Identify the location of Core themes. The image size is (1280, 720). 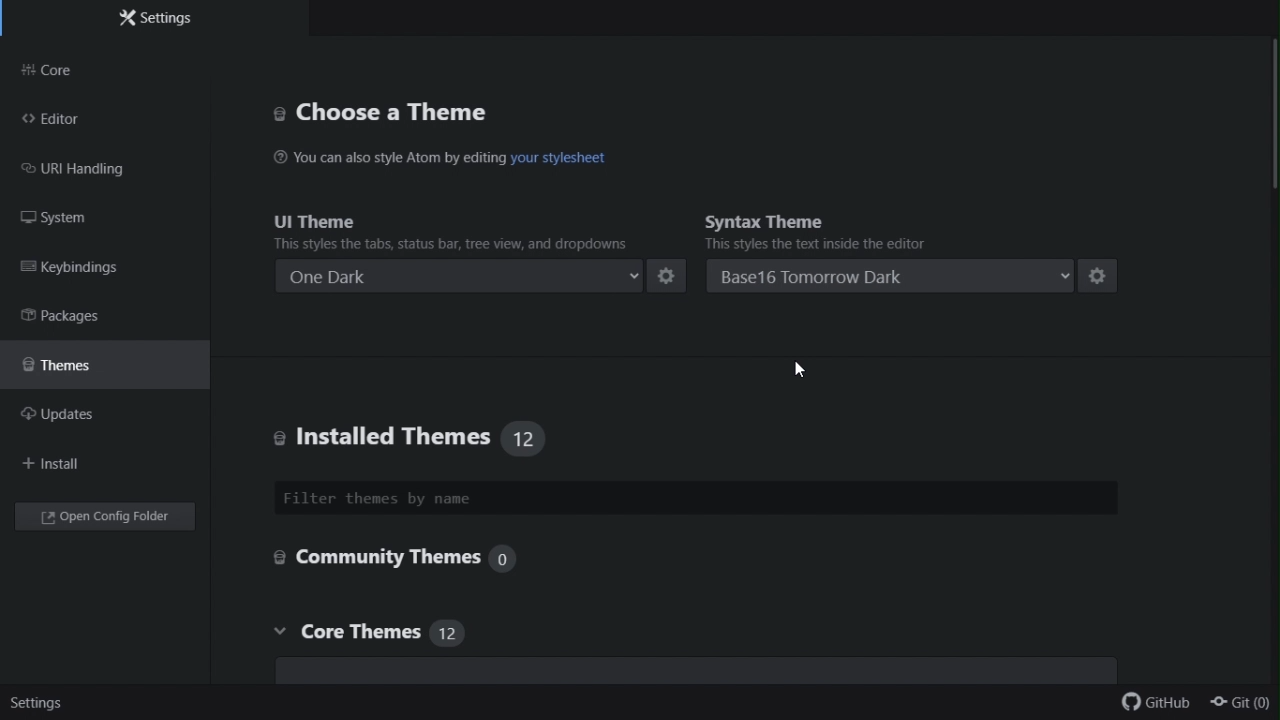
(687, 650).